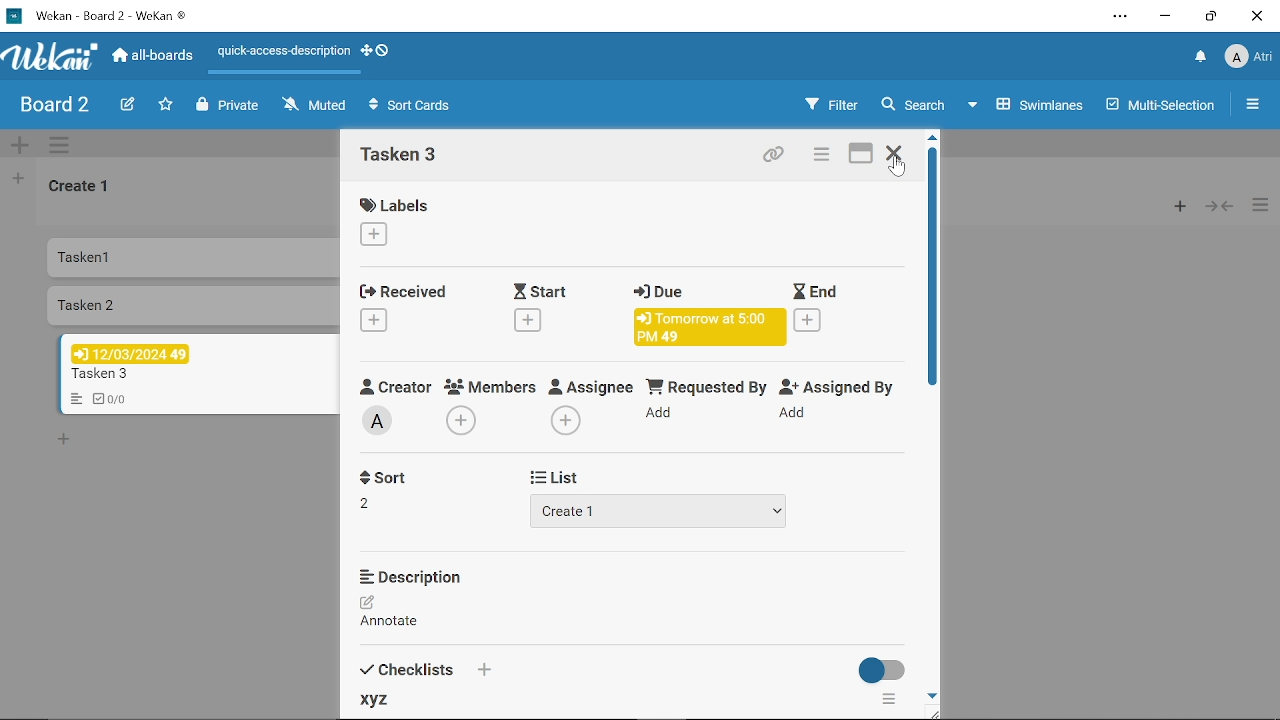 This screenshot has width=1280, height=720. Describe the element at coordinates (18, 146) in the screenshot. I see `Add` at that location.